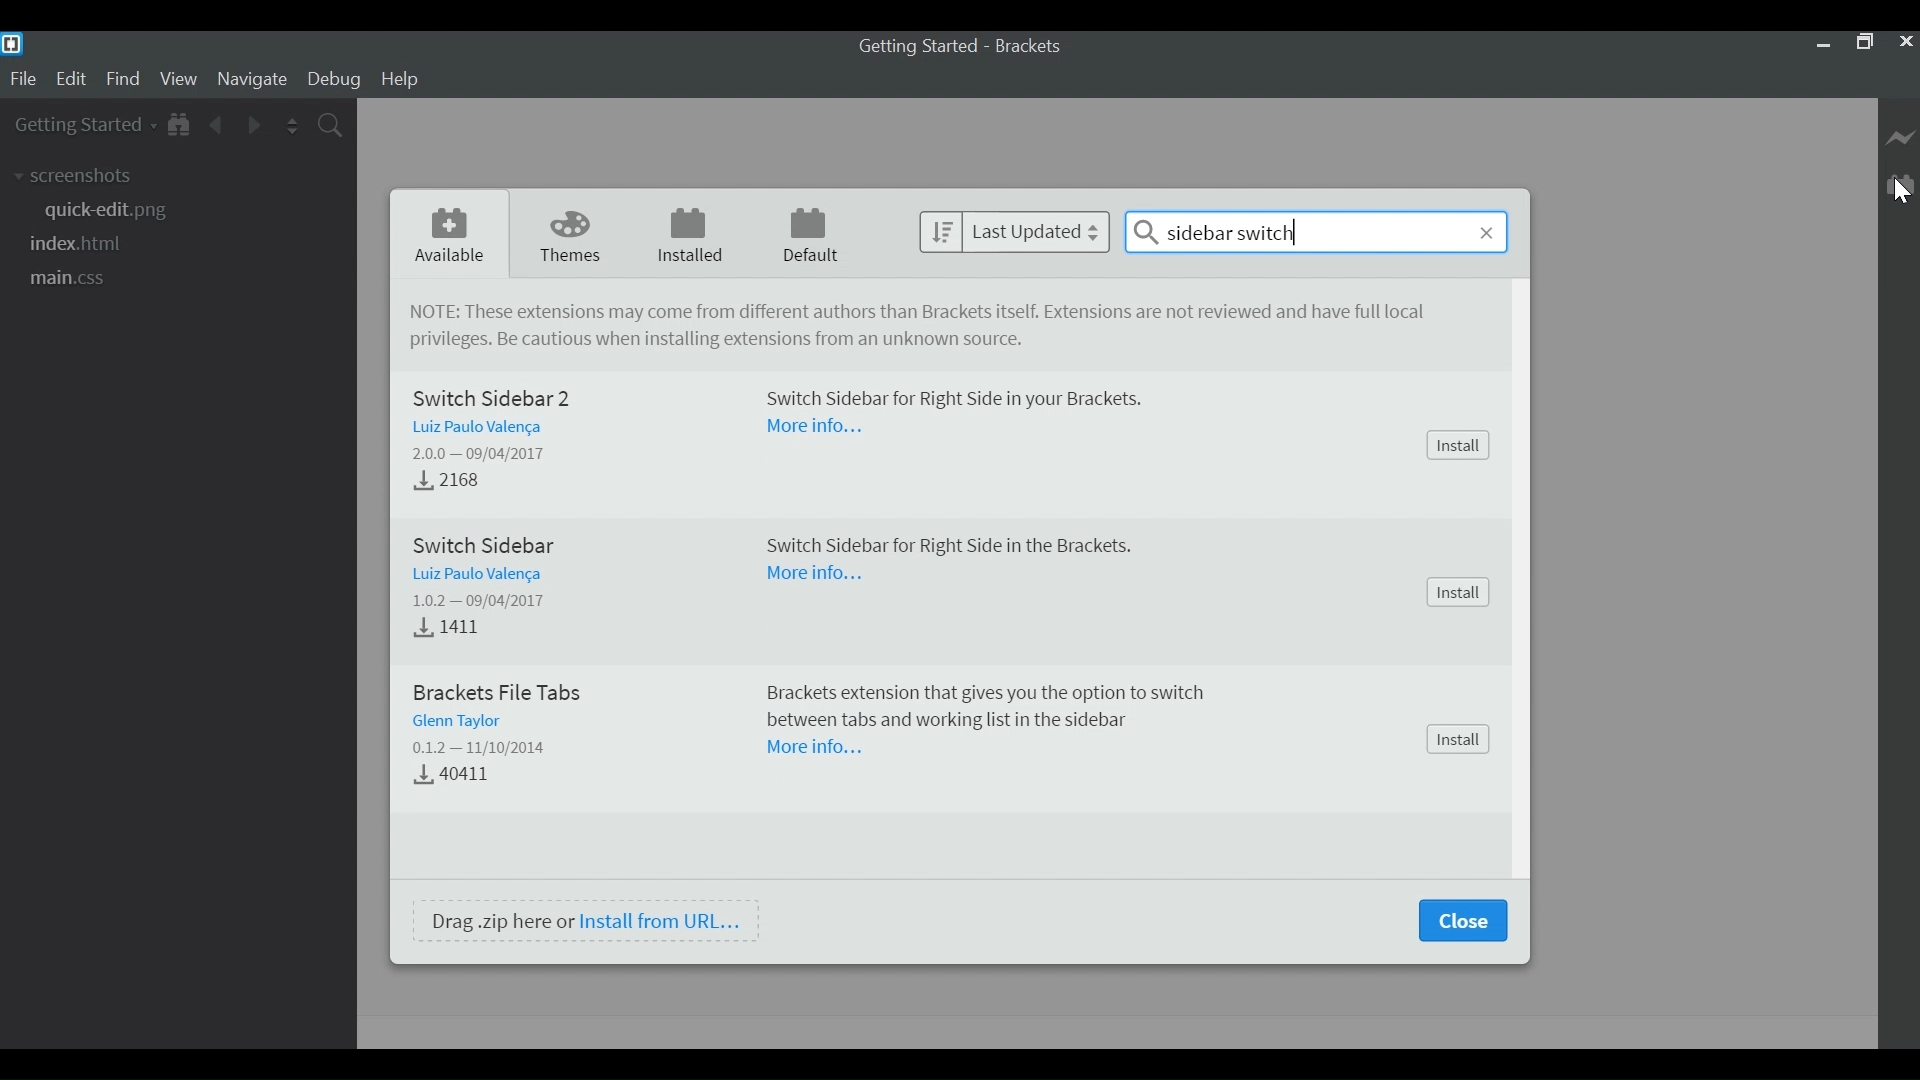 The width and height of the screenshot is (1920, 1080). Describe the element at coordinates (949, 544) in the screenshot. I see `Switch Sidebar for Right Side in the Brackets` at that location.